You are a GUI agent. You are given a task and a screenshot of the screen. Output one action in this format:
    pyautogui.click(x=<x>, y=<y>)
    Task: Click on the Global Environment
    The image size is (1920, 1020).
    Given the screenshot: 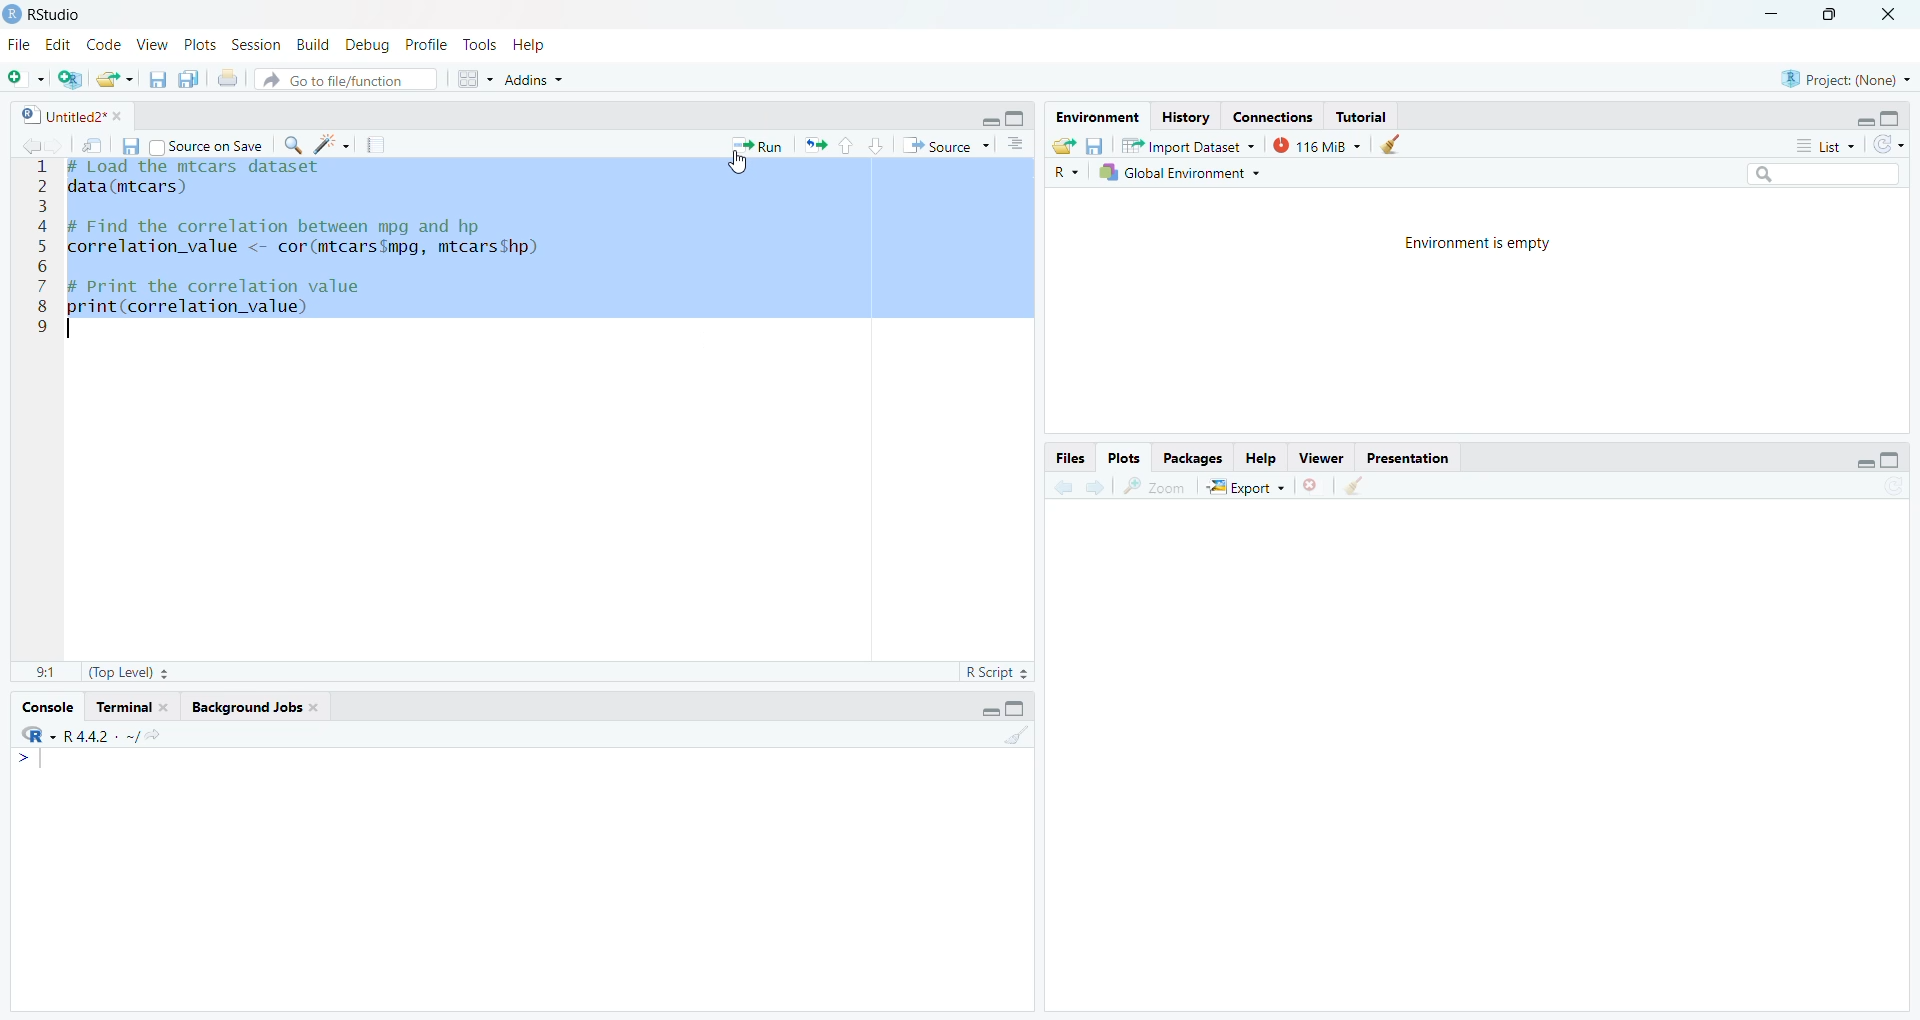 What is the action you would take?
    pyautogui.click(x=1178, y=176)
    